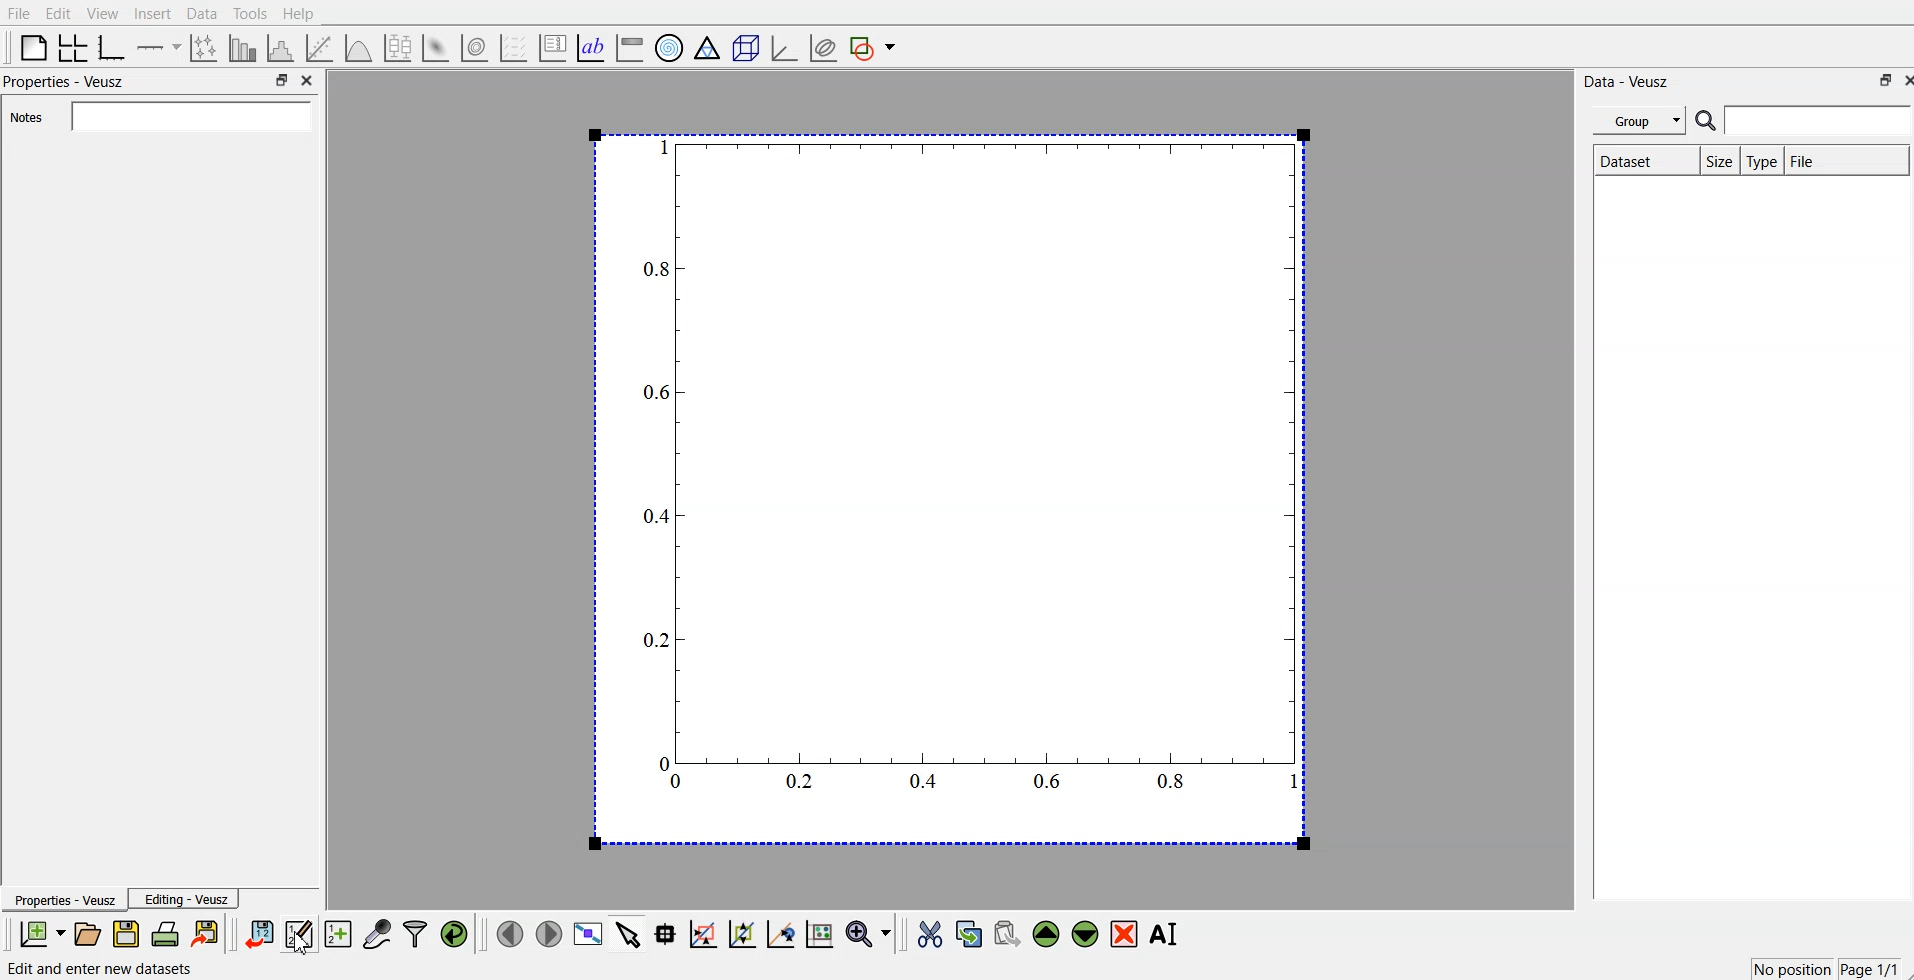 This screenshot has height=980, width=1914. What do you see at coordinates (299, 15) in the screenshot?
I see `Help` at bounding box center [299, 15].